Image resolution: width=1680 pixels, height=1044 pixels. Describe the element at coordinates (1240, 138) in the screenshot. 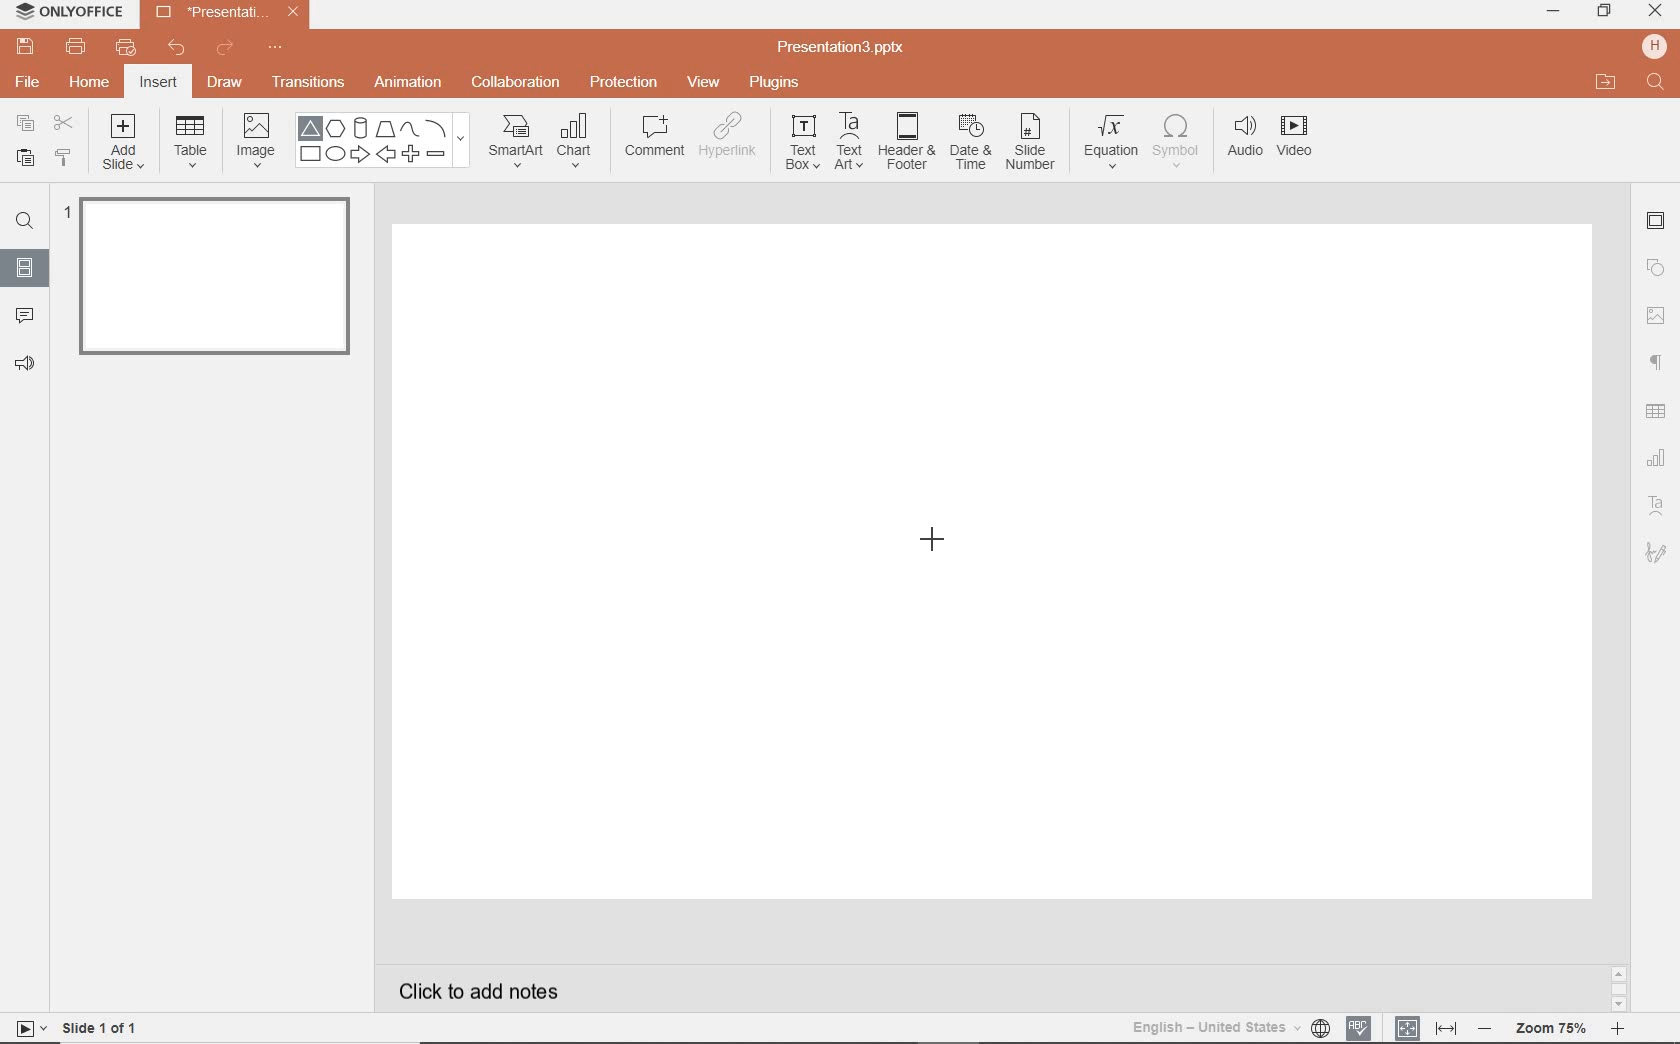

I see `AUDIO` at that location.